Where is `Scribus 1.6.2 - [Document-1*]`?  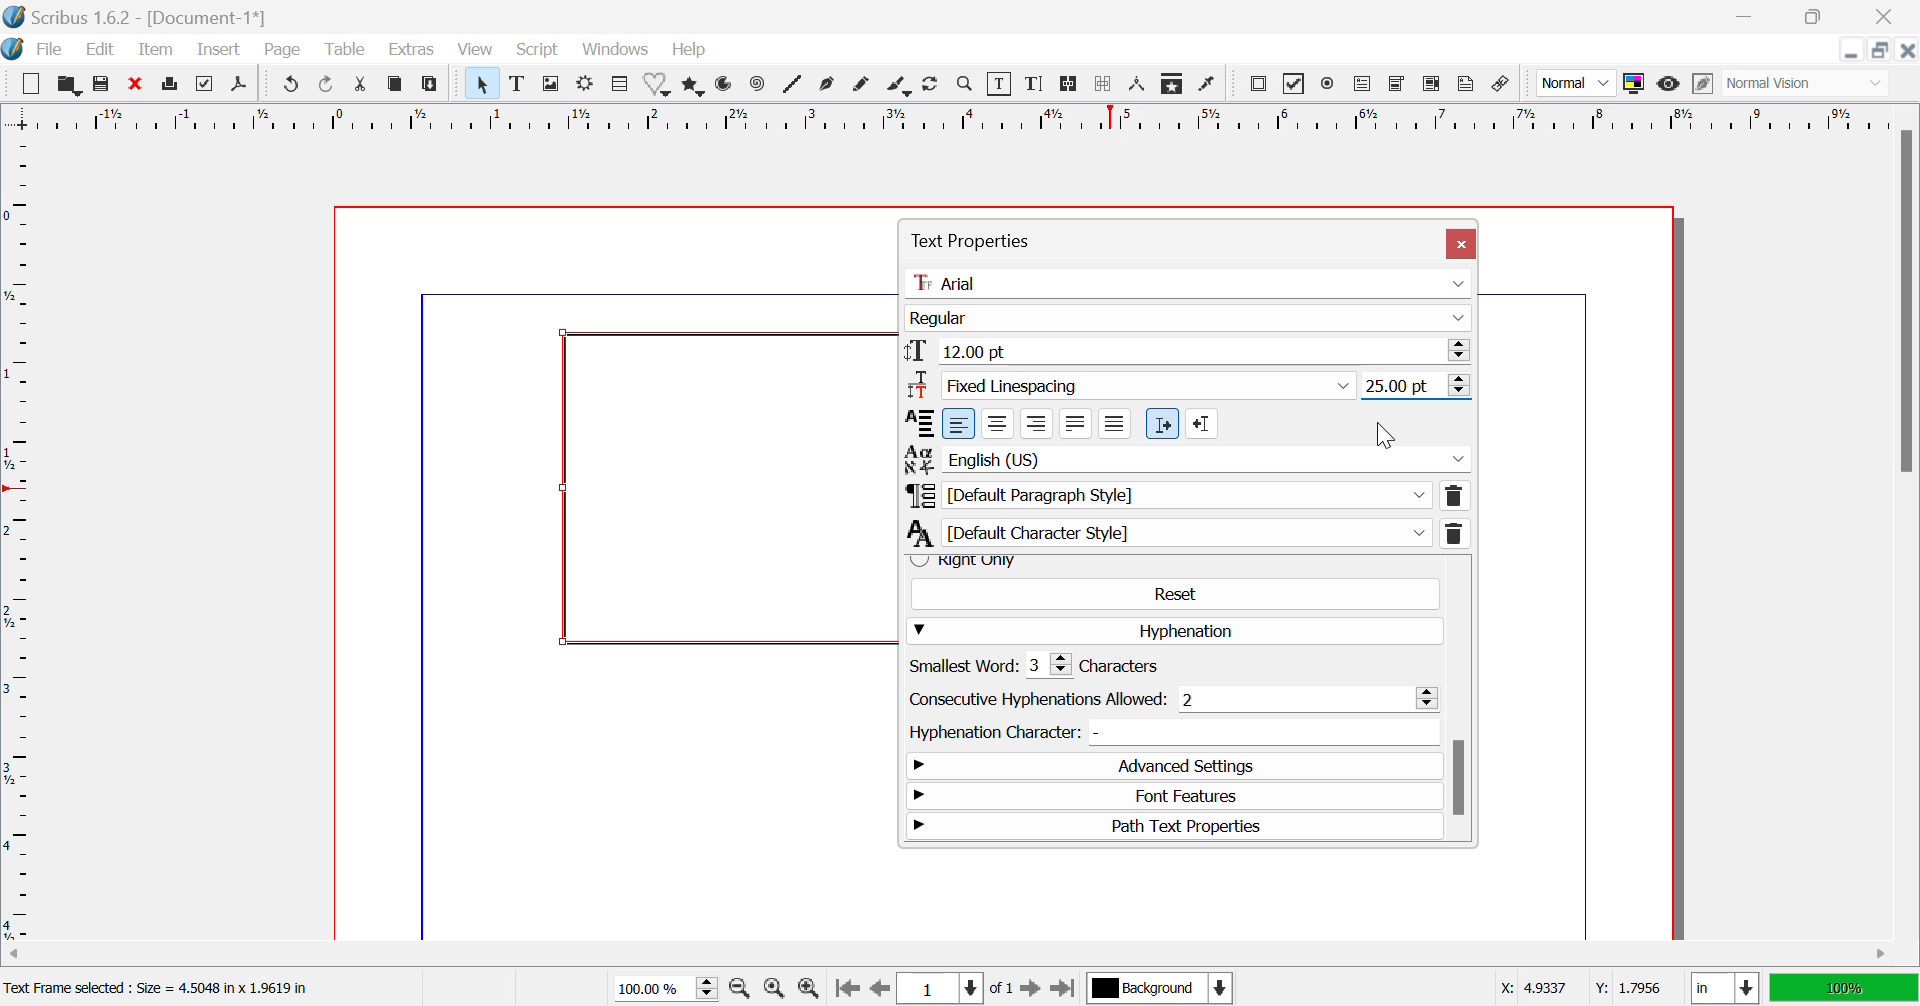 Scribus 1.6.2 - [Document-1*] is located at coordinates (159, 15).